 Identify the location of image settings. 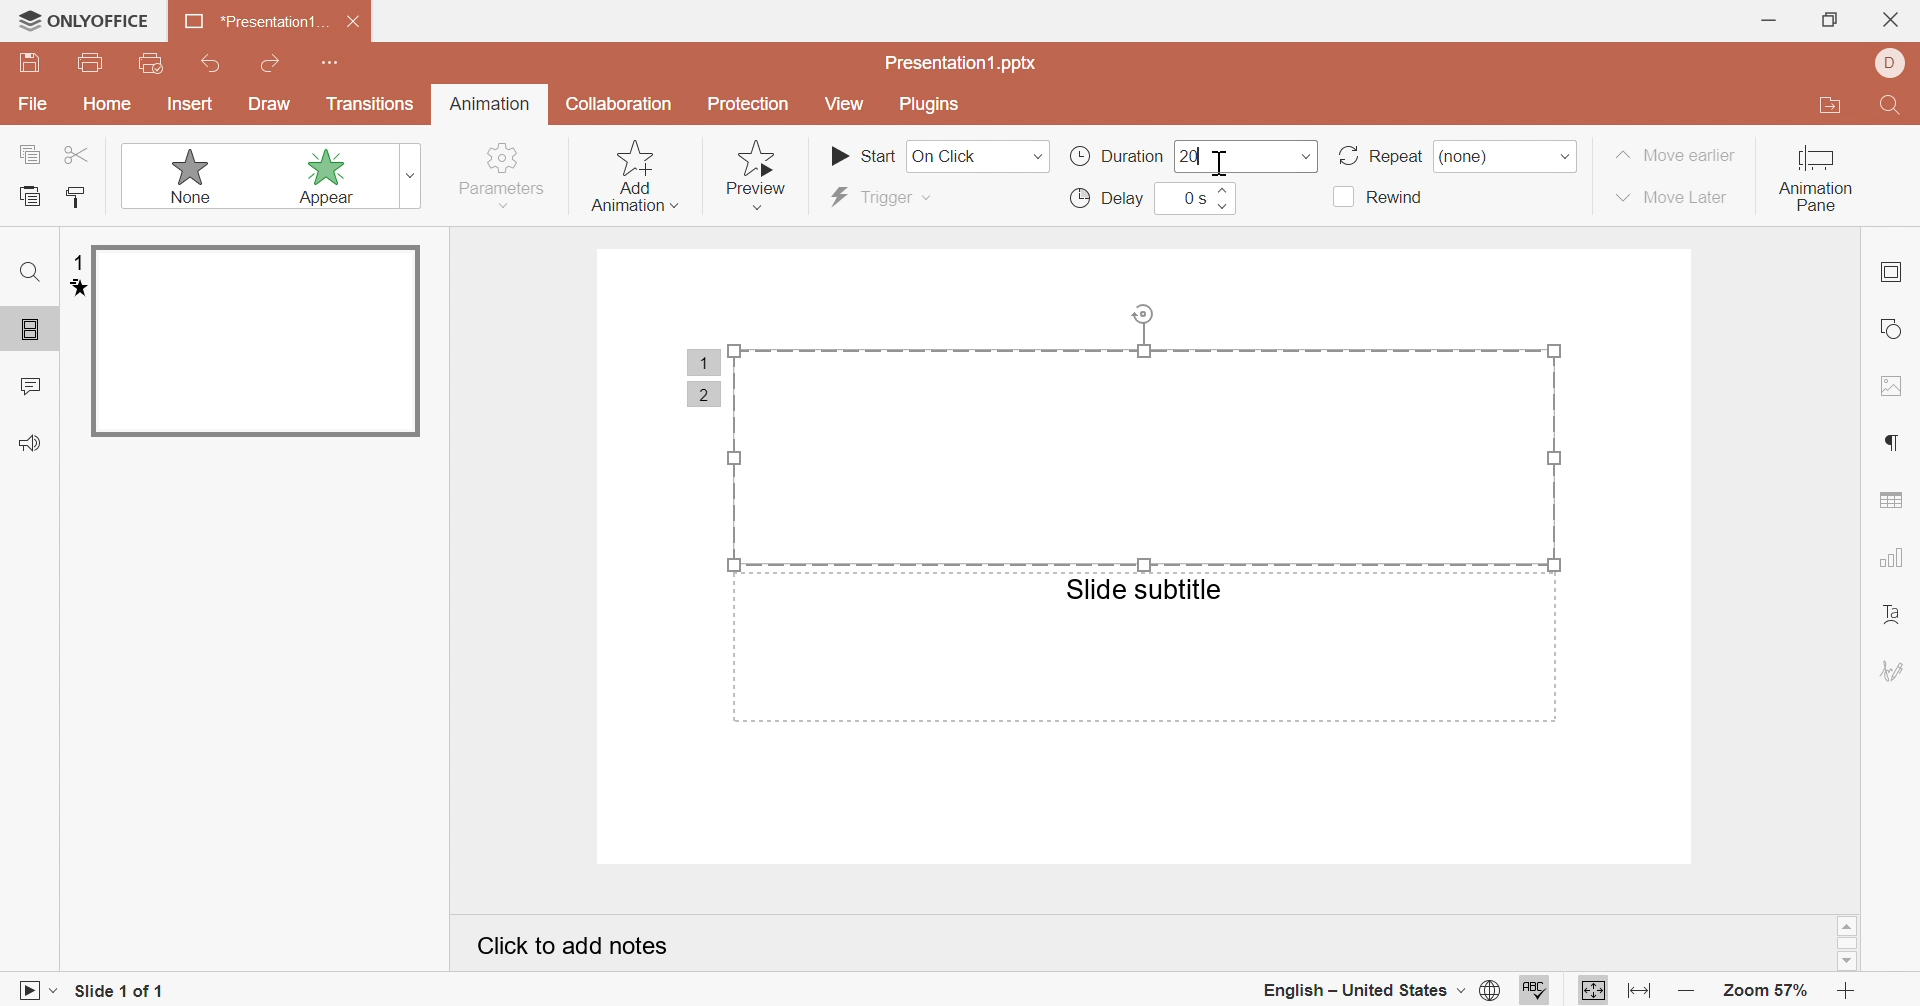
(1894, 387).